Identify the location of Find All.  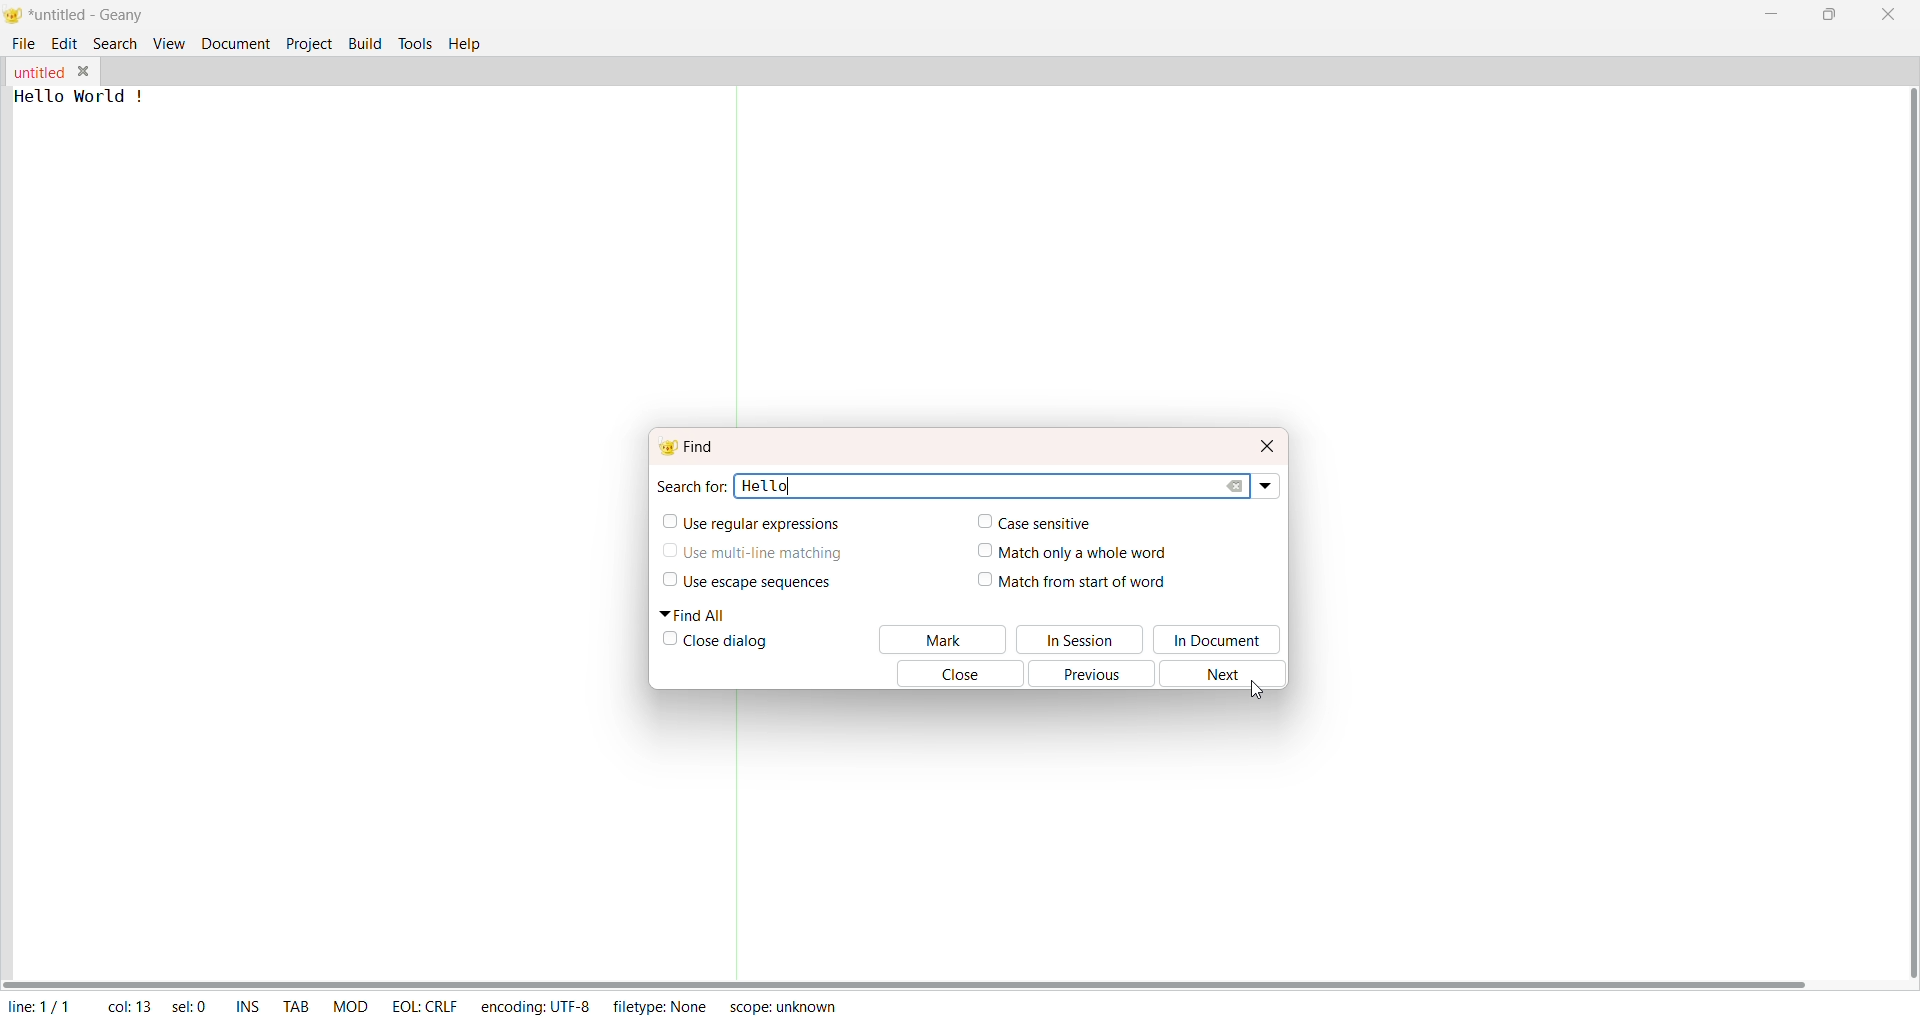
(700, 615).